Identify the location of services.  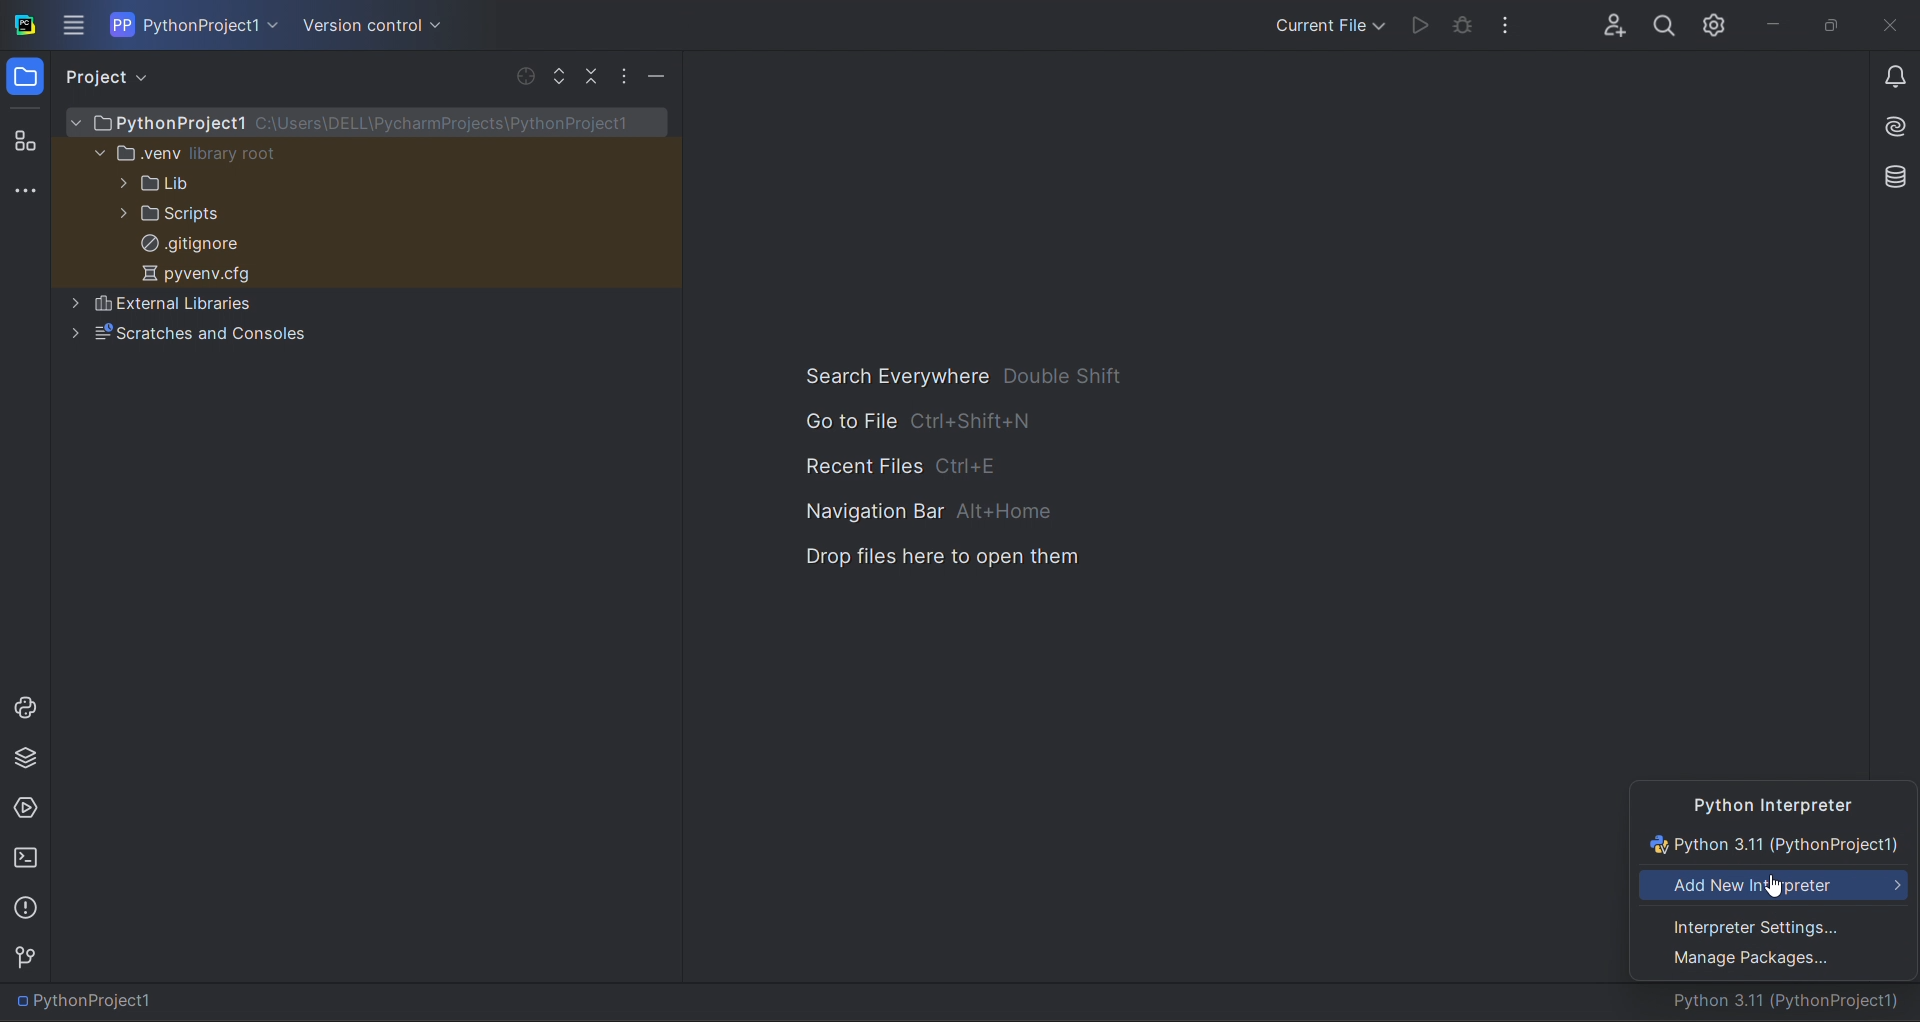
(26, 810).